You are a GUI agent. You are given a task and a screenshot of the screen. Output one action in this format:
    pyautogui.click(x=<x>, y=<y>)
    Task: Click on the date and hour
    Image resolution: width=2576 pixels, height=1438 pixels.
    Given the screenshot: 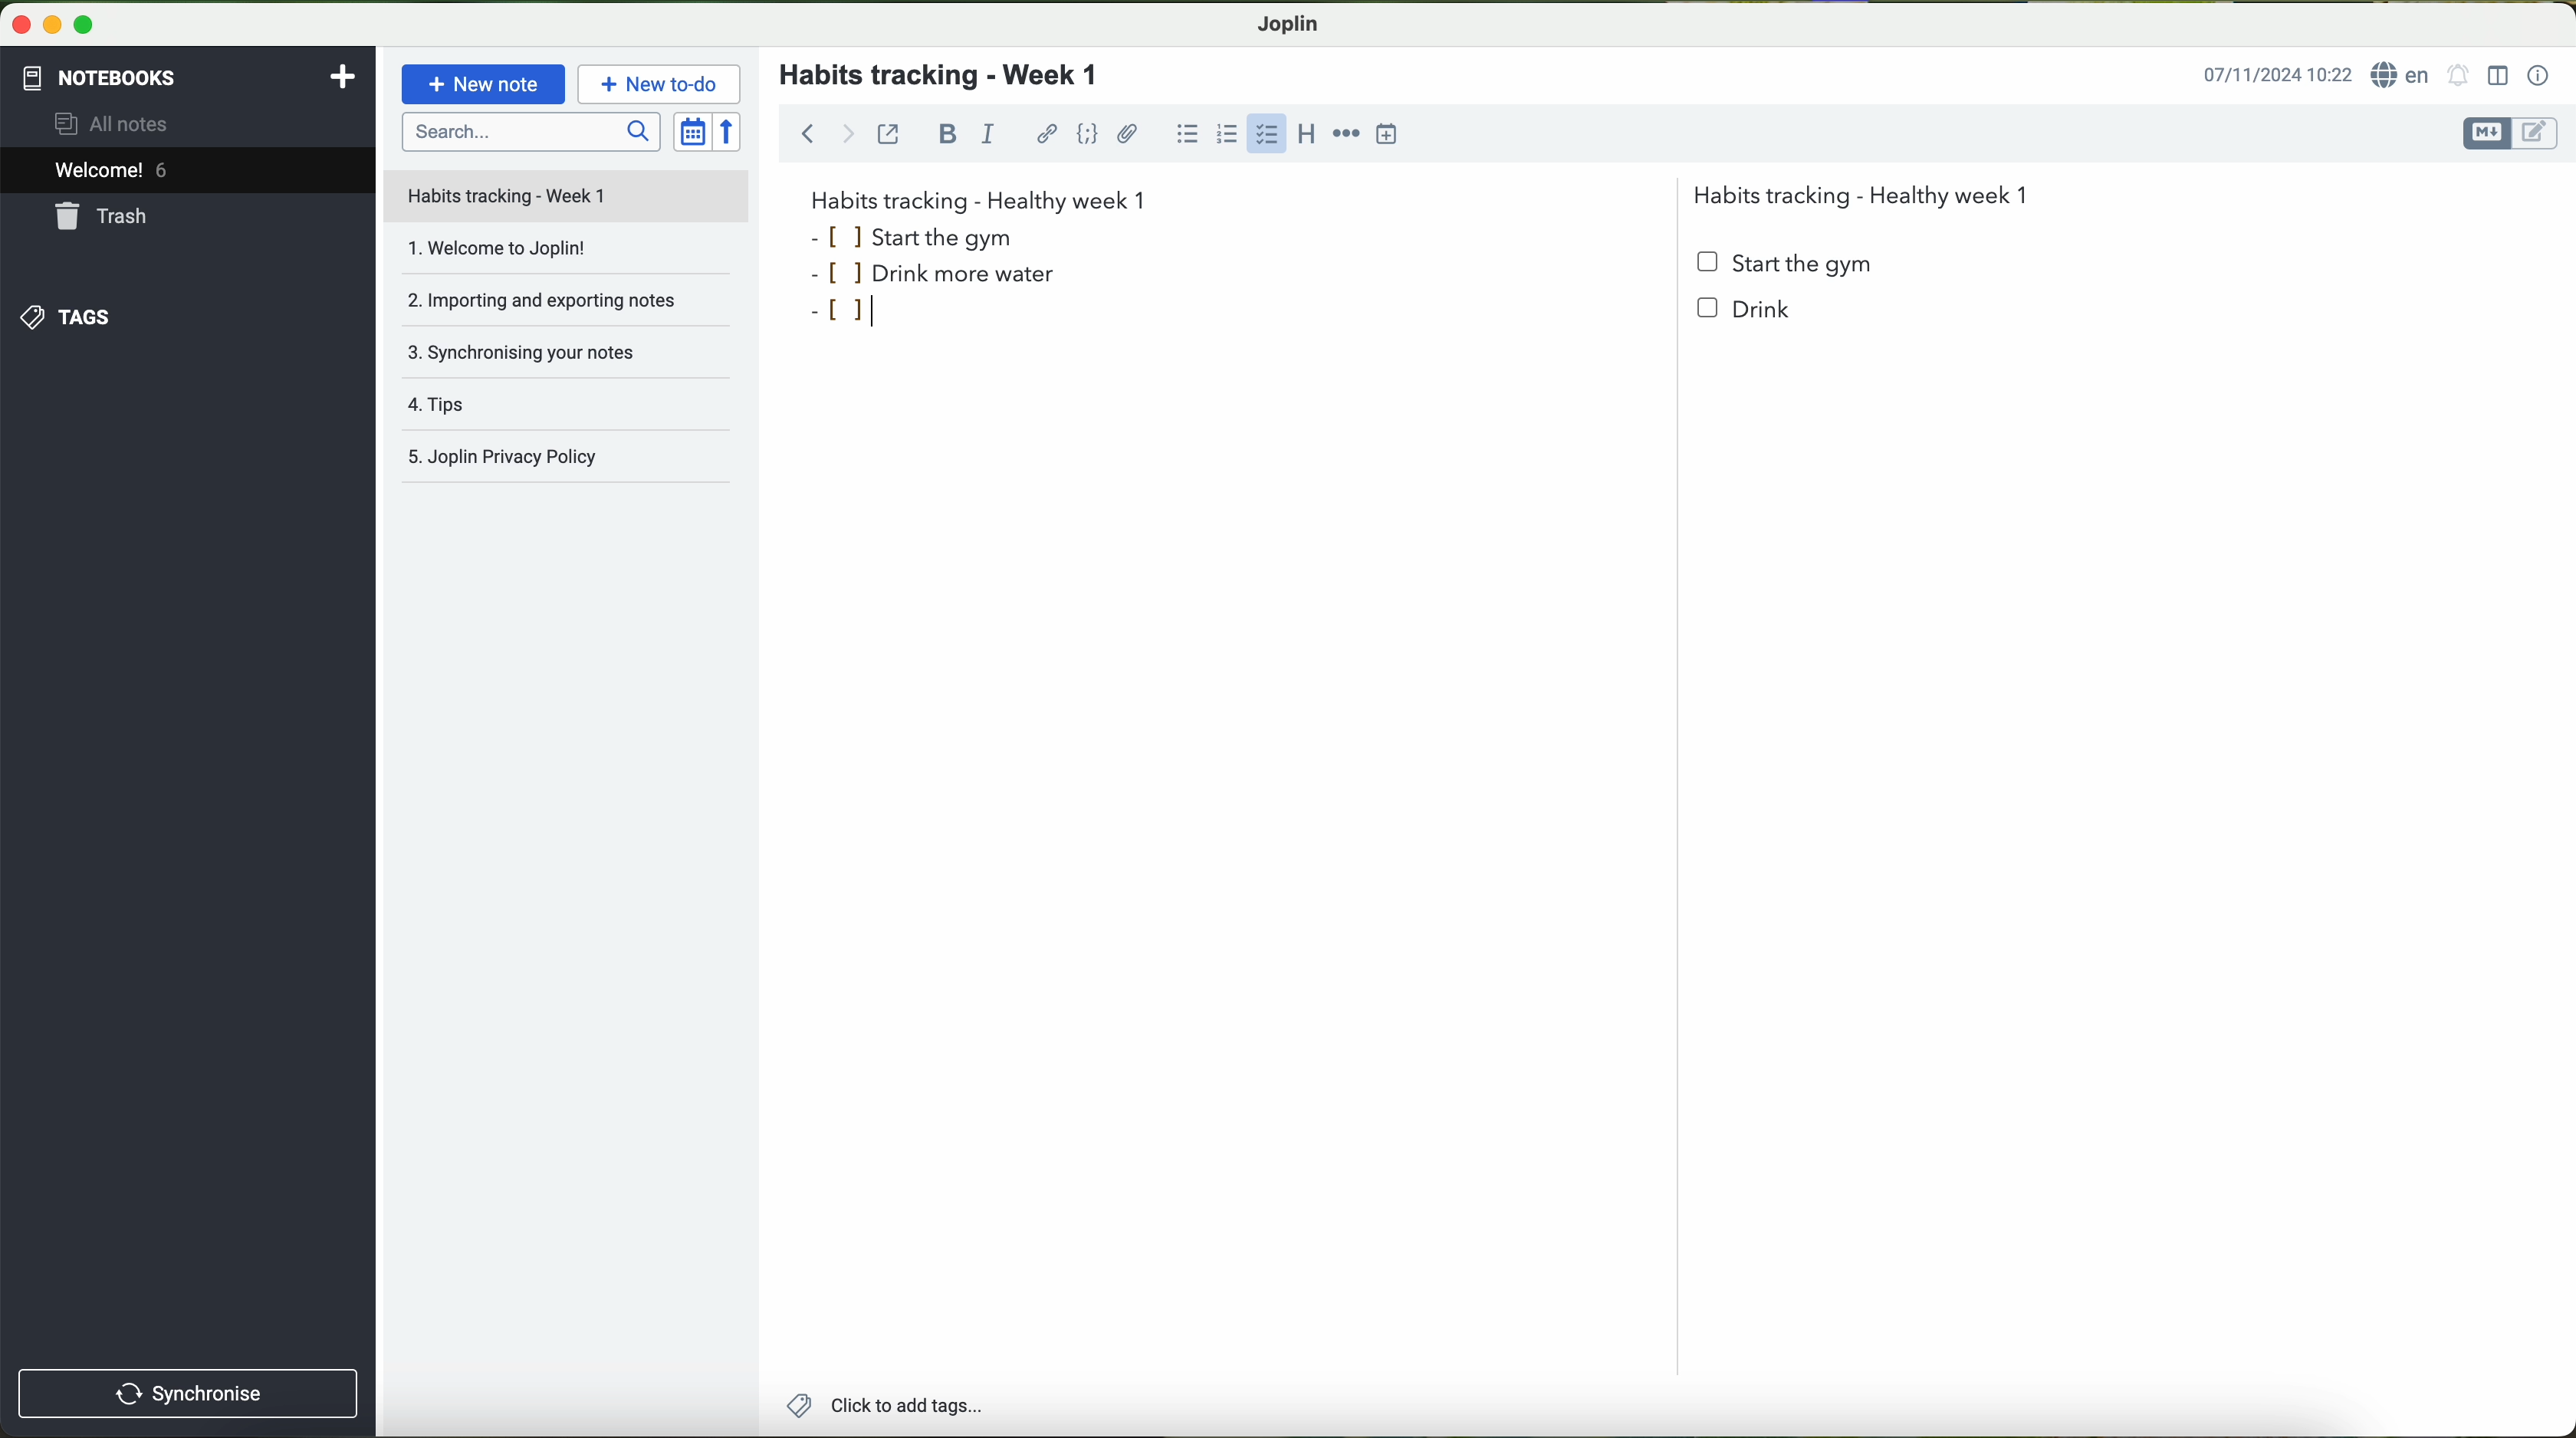 What is the action you would take?
    pyautogui.click(x=2277, y=73)
    